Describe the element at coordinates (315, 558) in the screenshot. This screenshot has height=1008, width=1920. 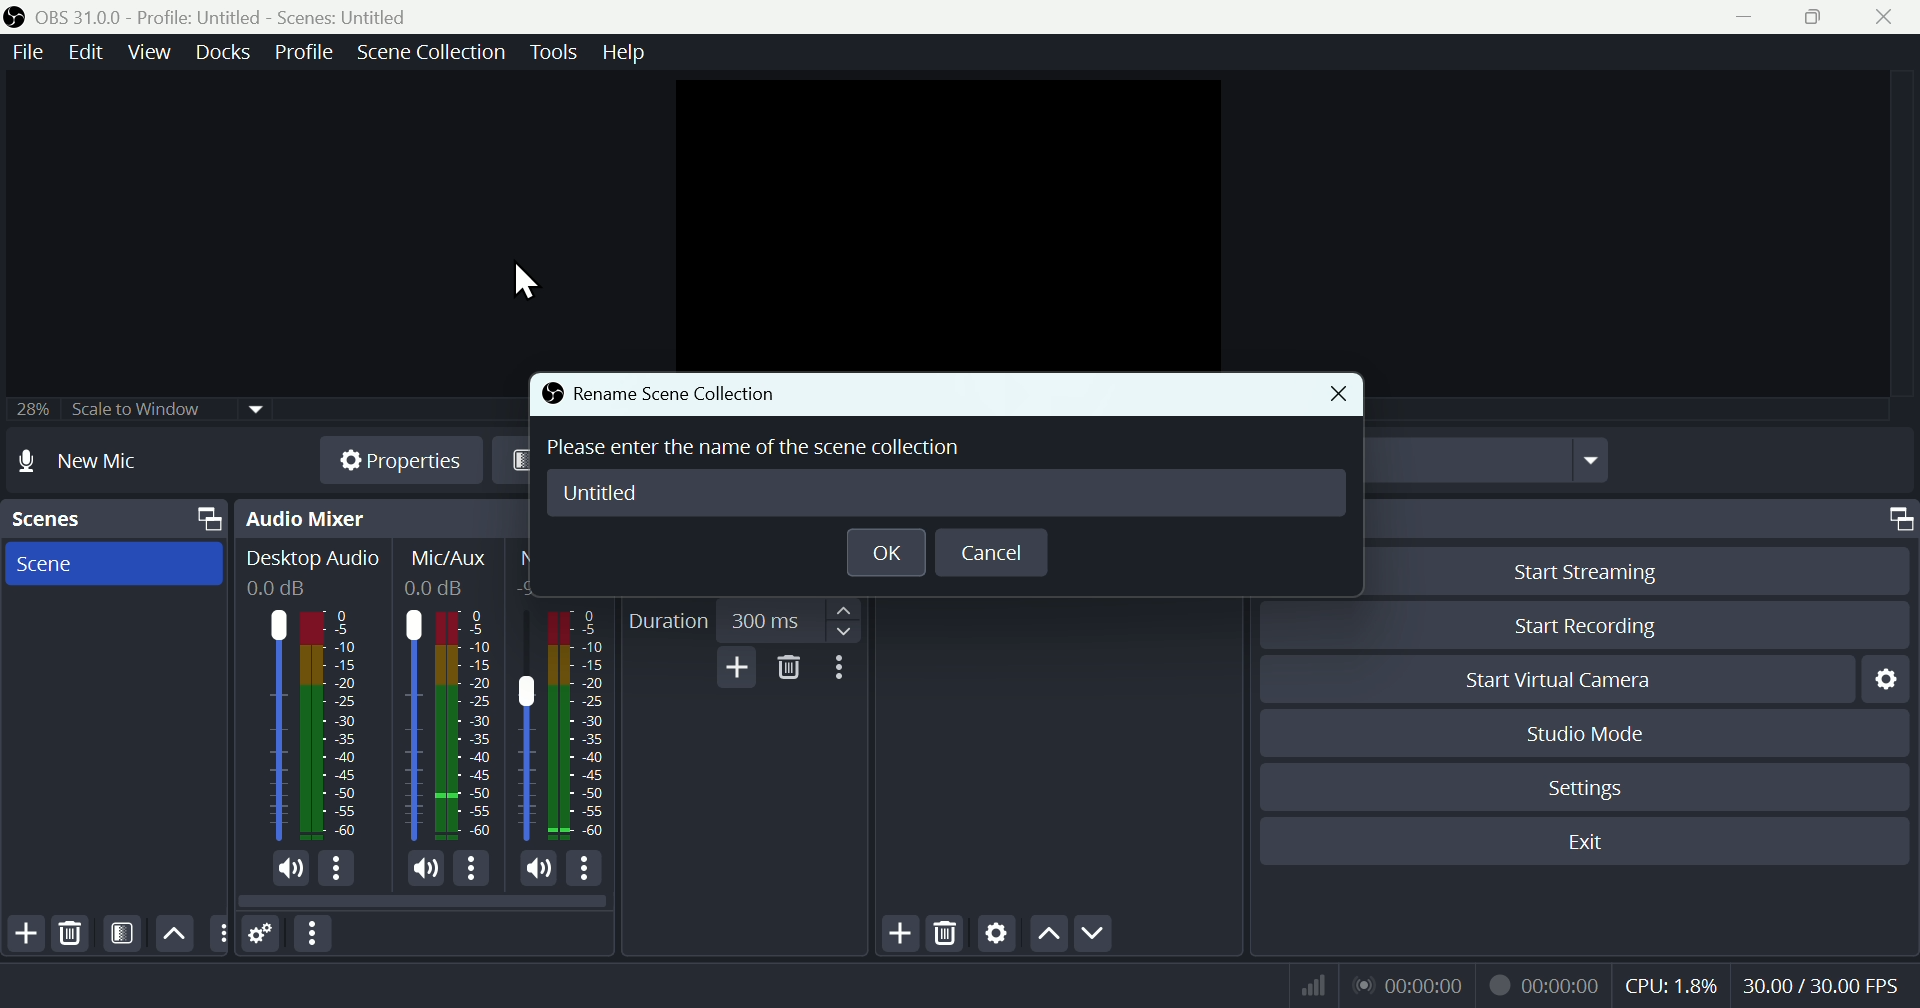
I see `Desktop Audio` at that location.